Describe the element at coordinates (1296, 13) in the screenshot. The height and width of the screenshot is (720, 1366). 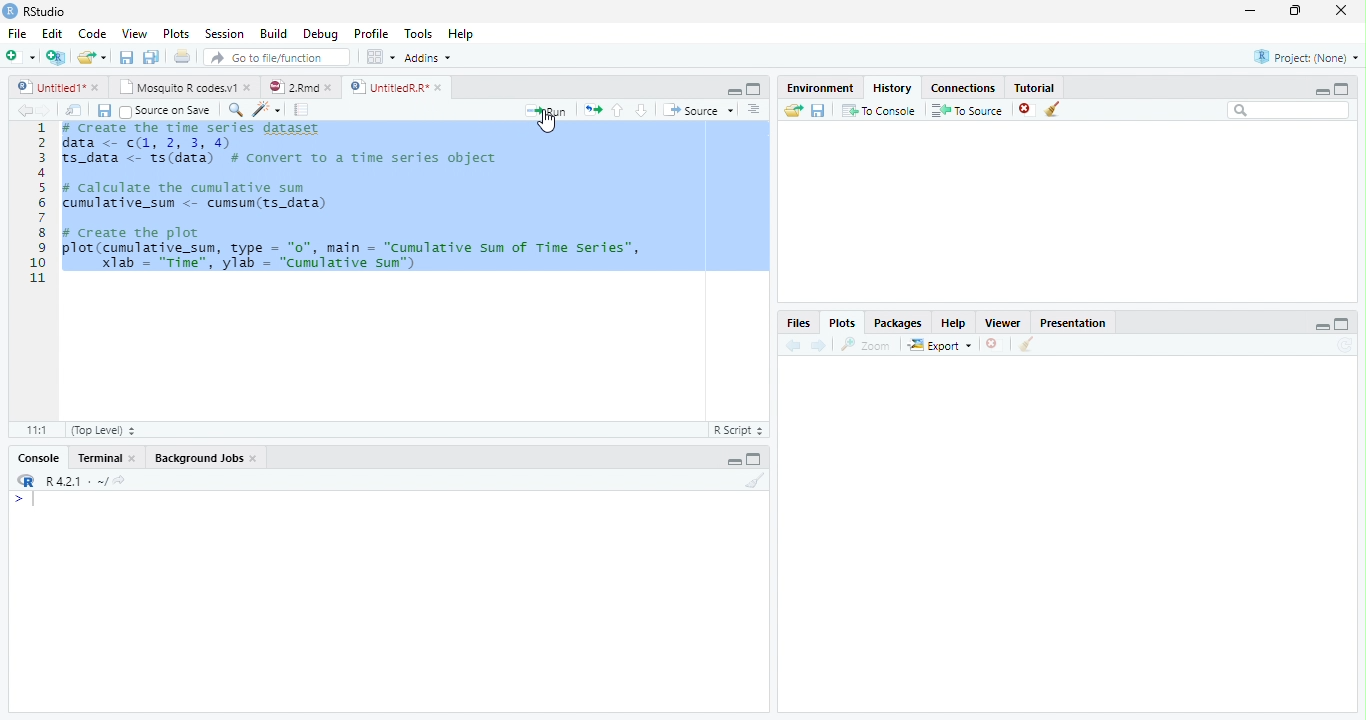
I see `Maximize` at that location.